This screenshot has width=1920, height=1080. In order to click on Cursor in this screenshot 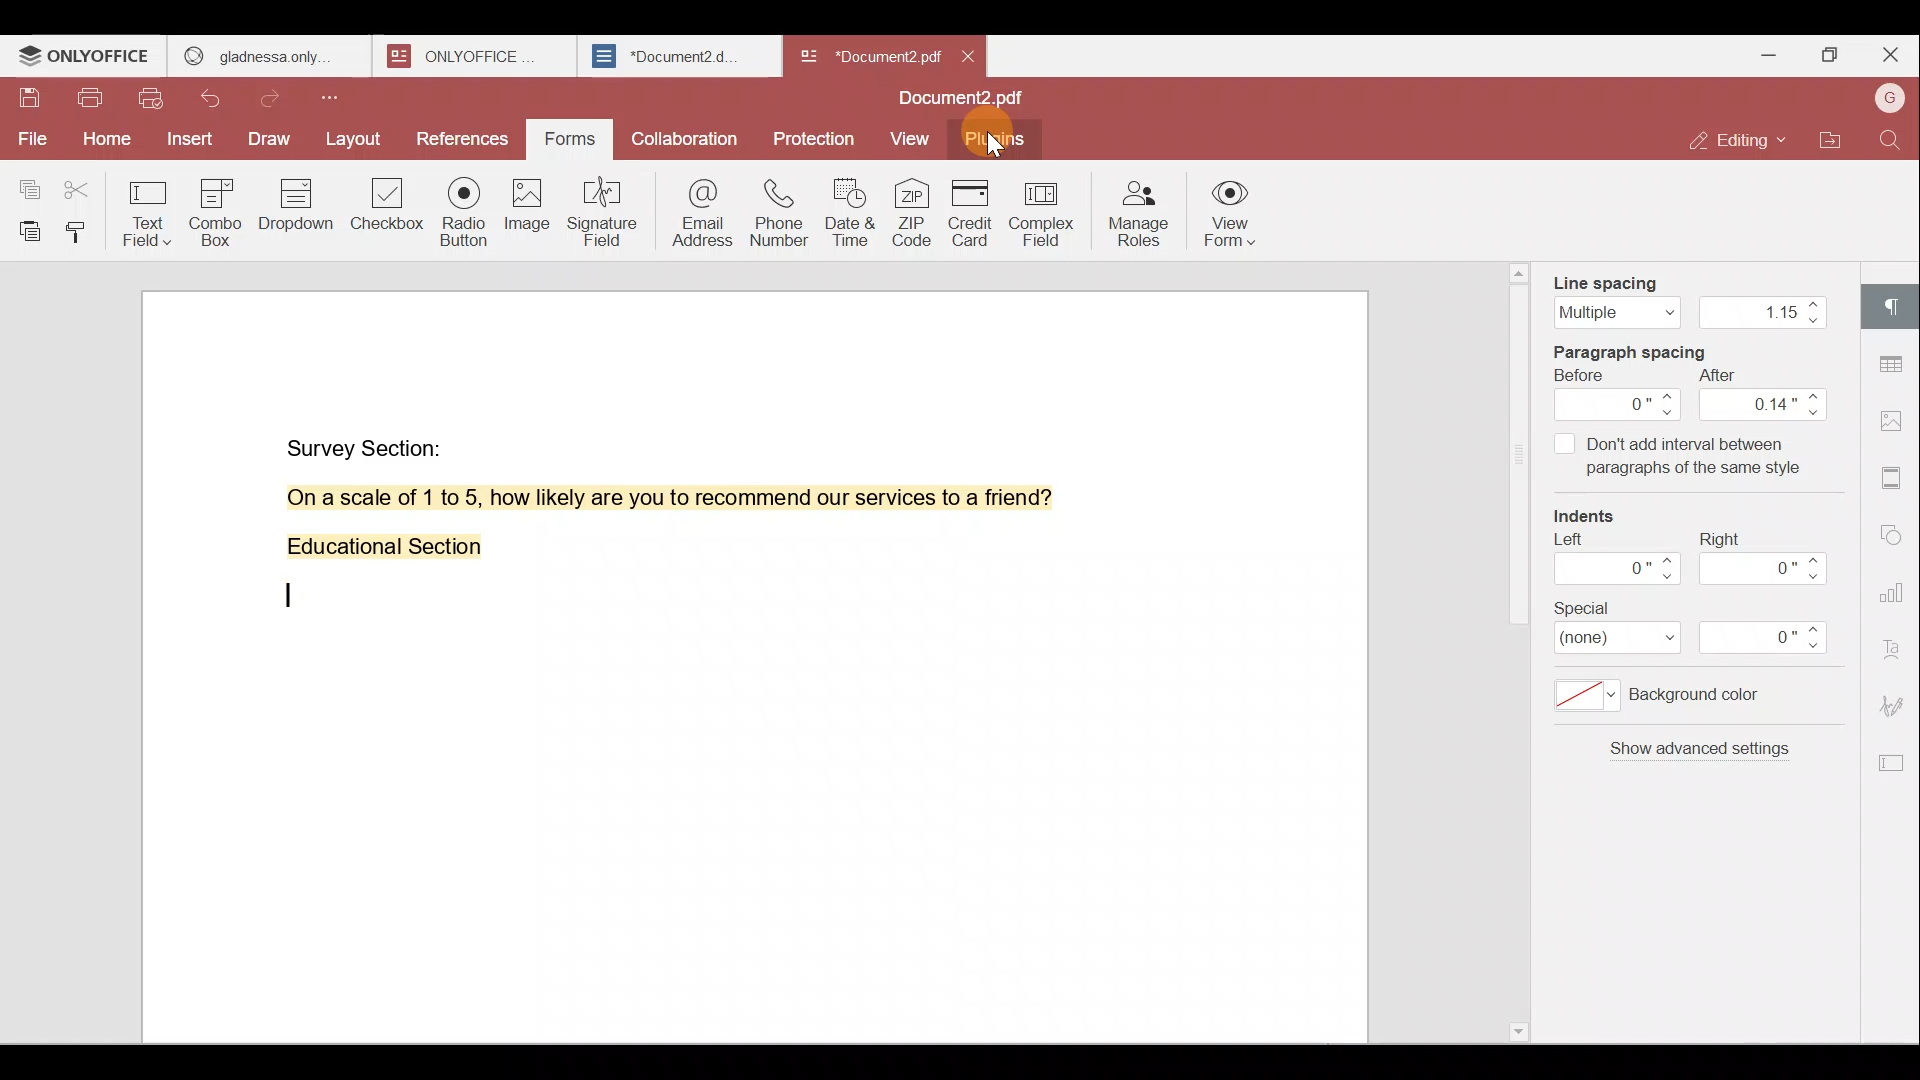, I will do `click(996, 146)`.